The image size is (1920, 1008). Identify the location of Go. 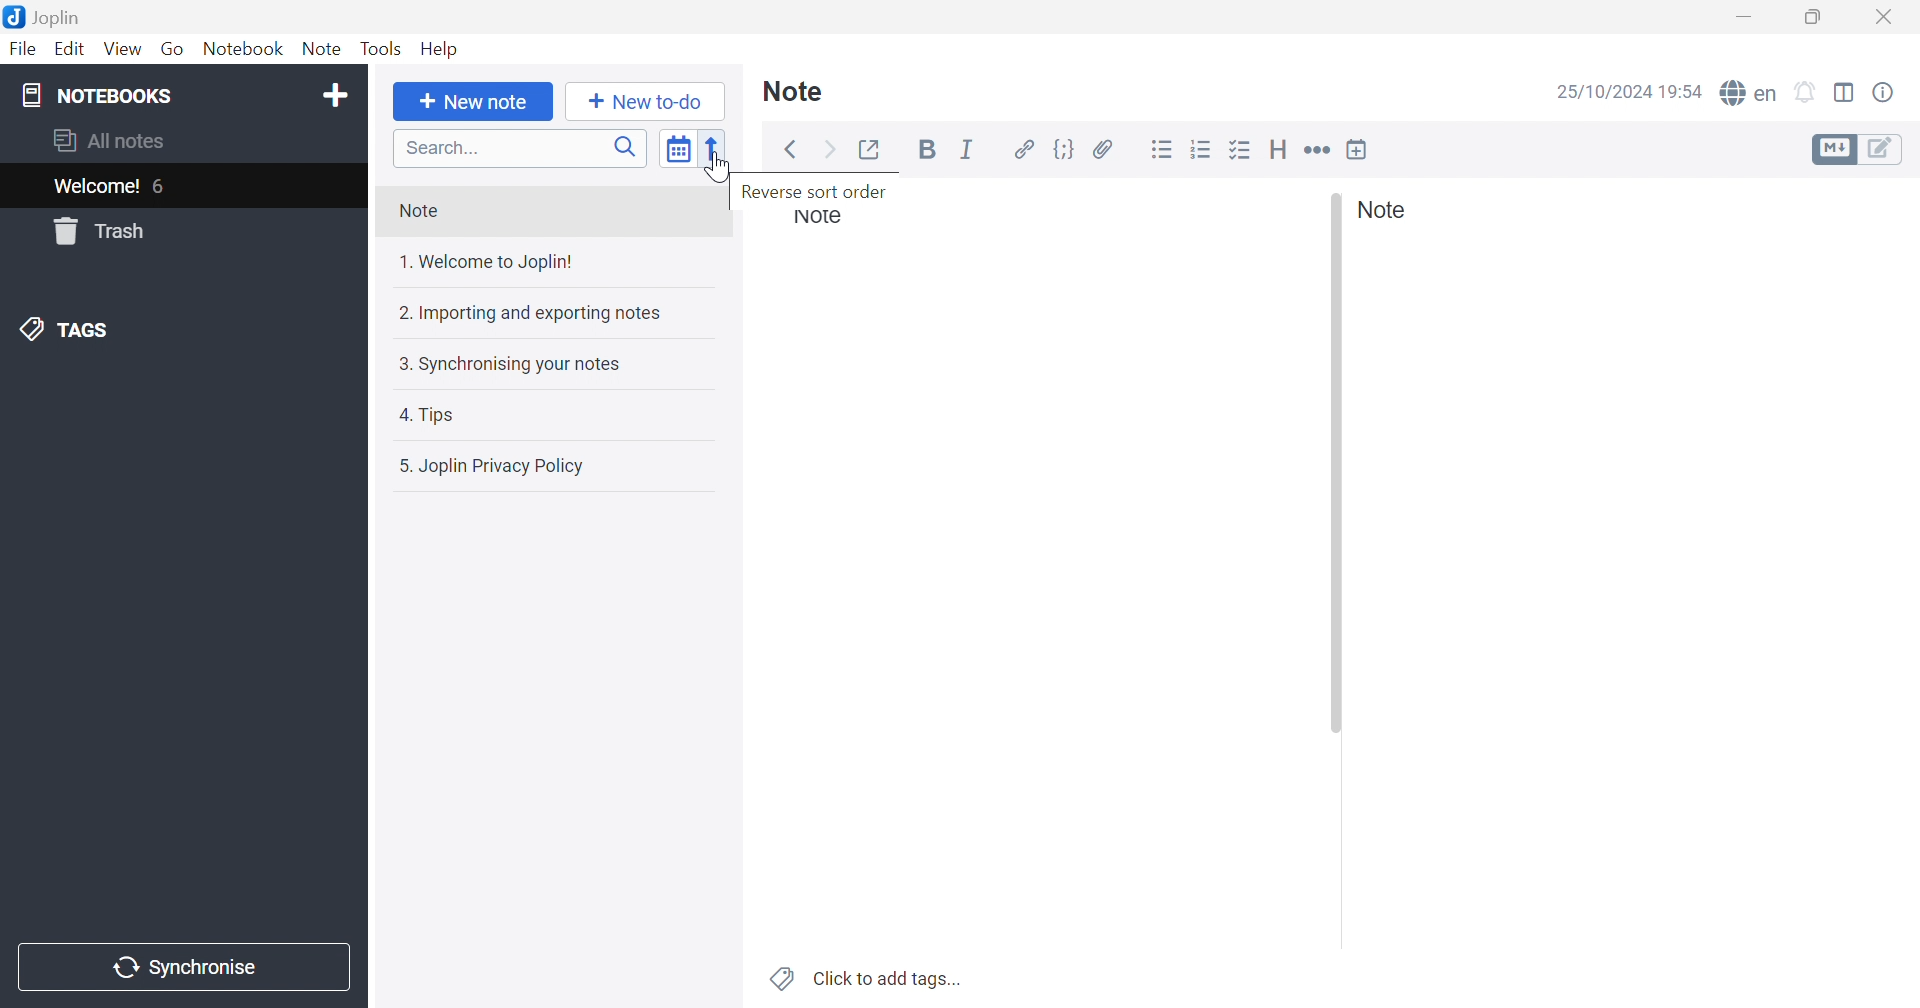
(173, 50).